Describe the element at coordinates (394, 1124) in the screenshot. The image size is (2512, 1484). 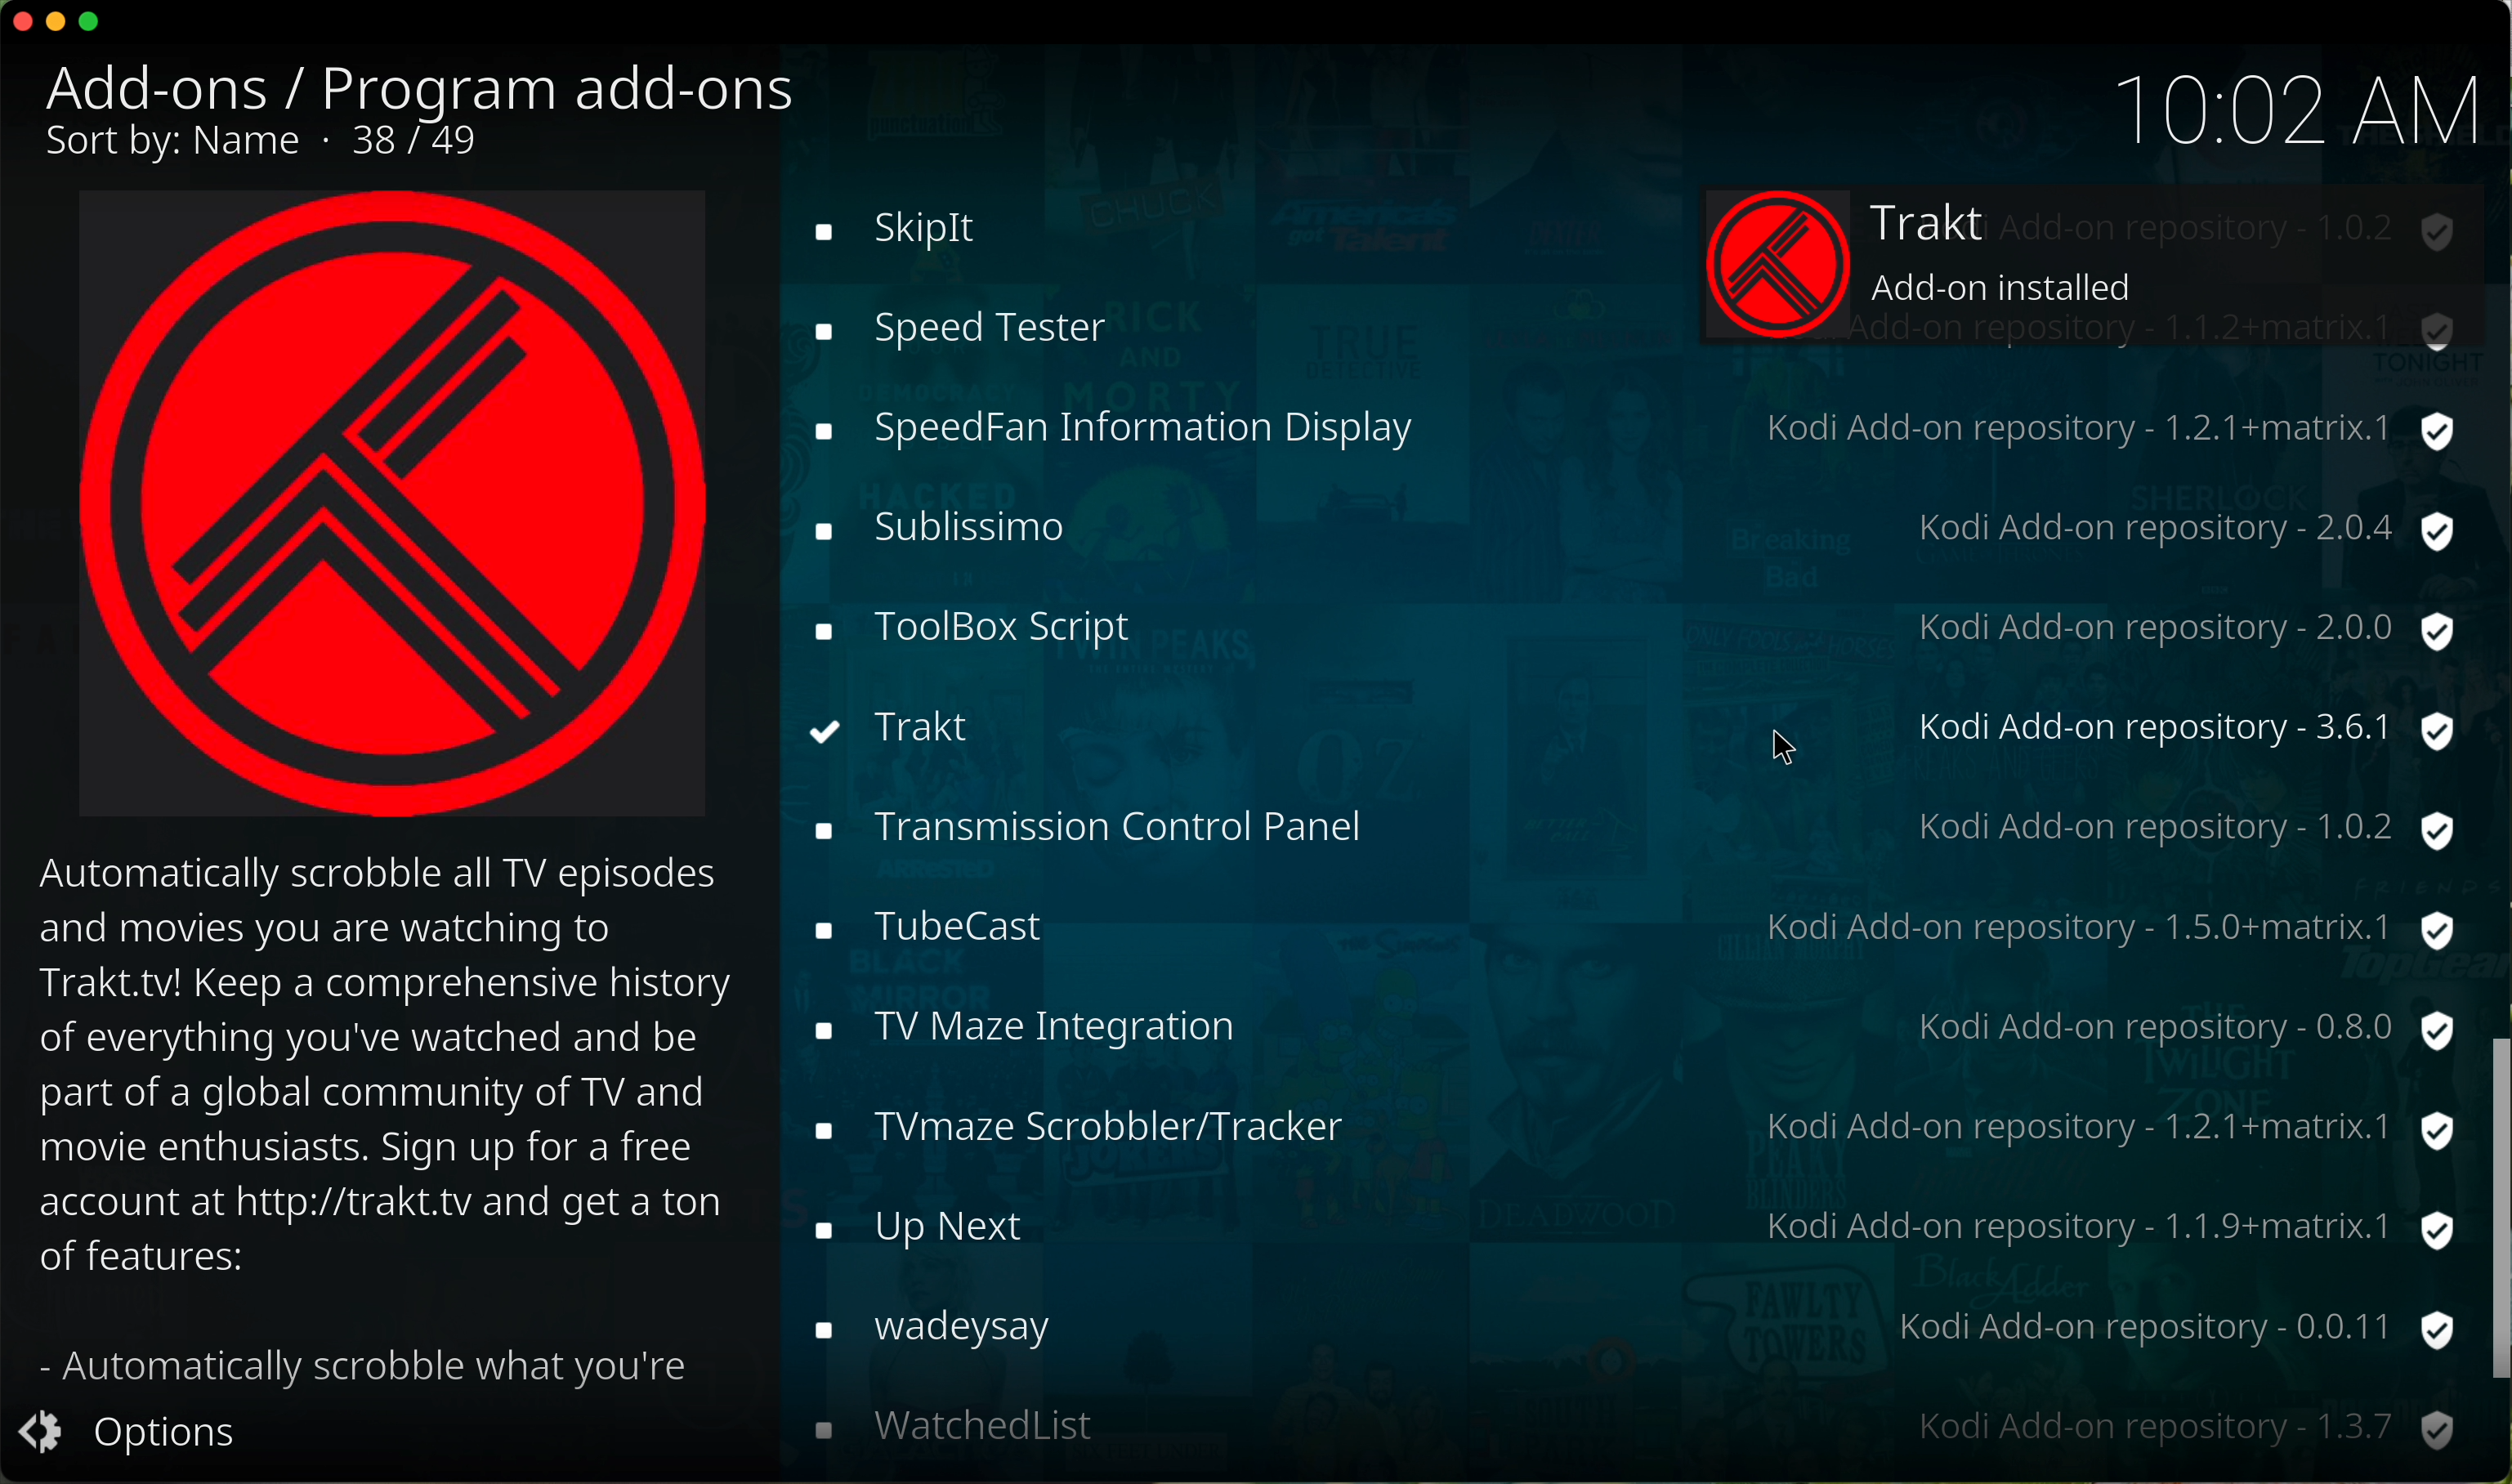
I see `description` at that location.